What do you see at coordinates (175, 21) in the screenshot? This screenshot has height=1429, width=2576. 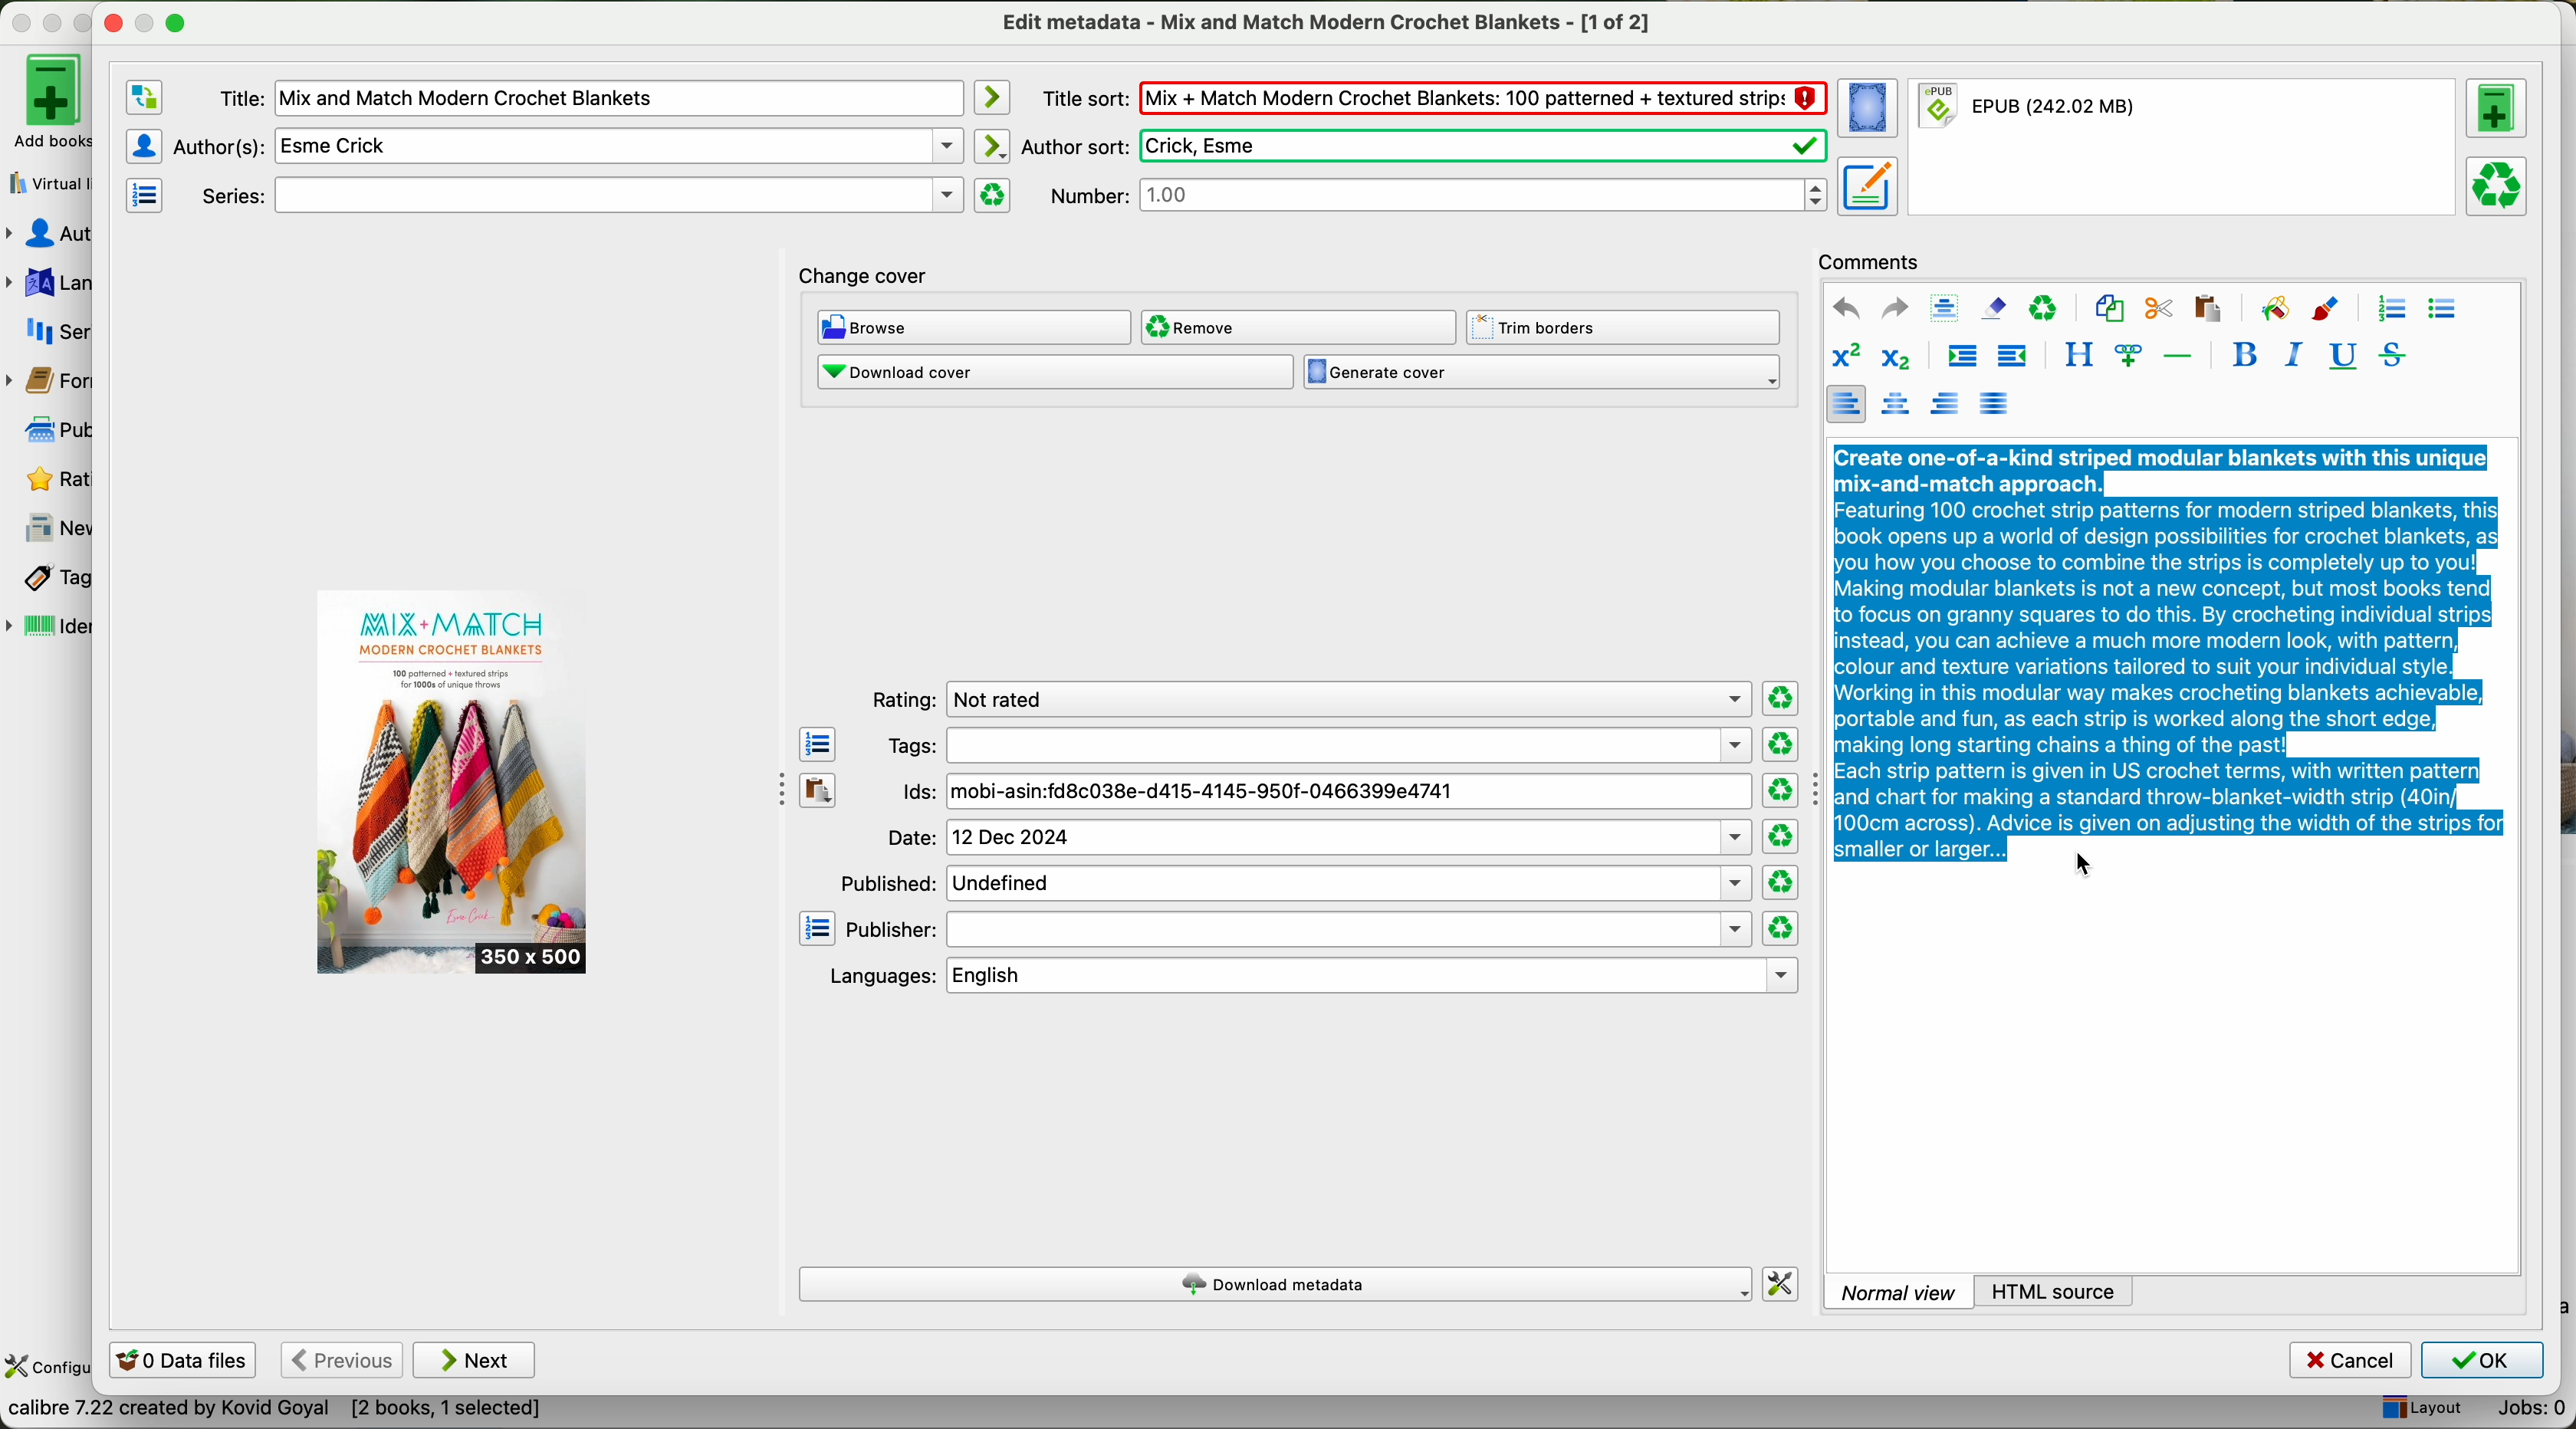 I see `maximize windows` at bounding box center [175, 21].